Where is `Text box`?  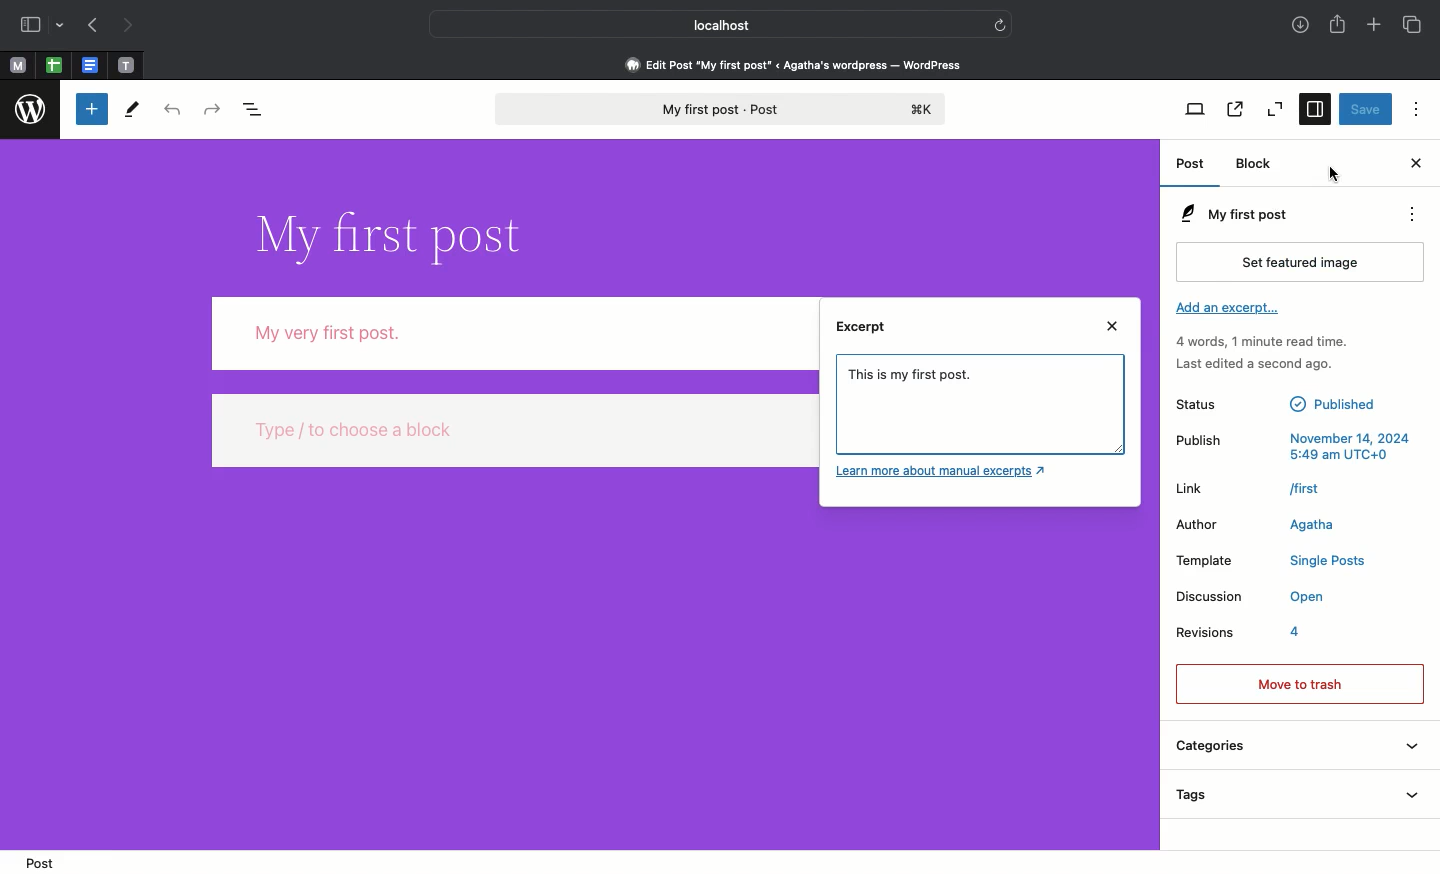
Text box is located at coordinates (987, 426).